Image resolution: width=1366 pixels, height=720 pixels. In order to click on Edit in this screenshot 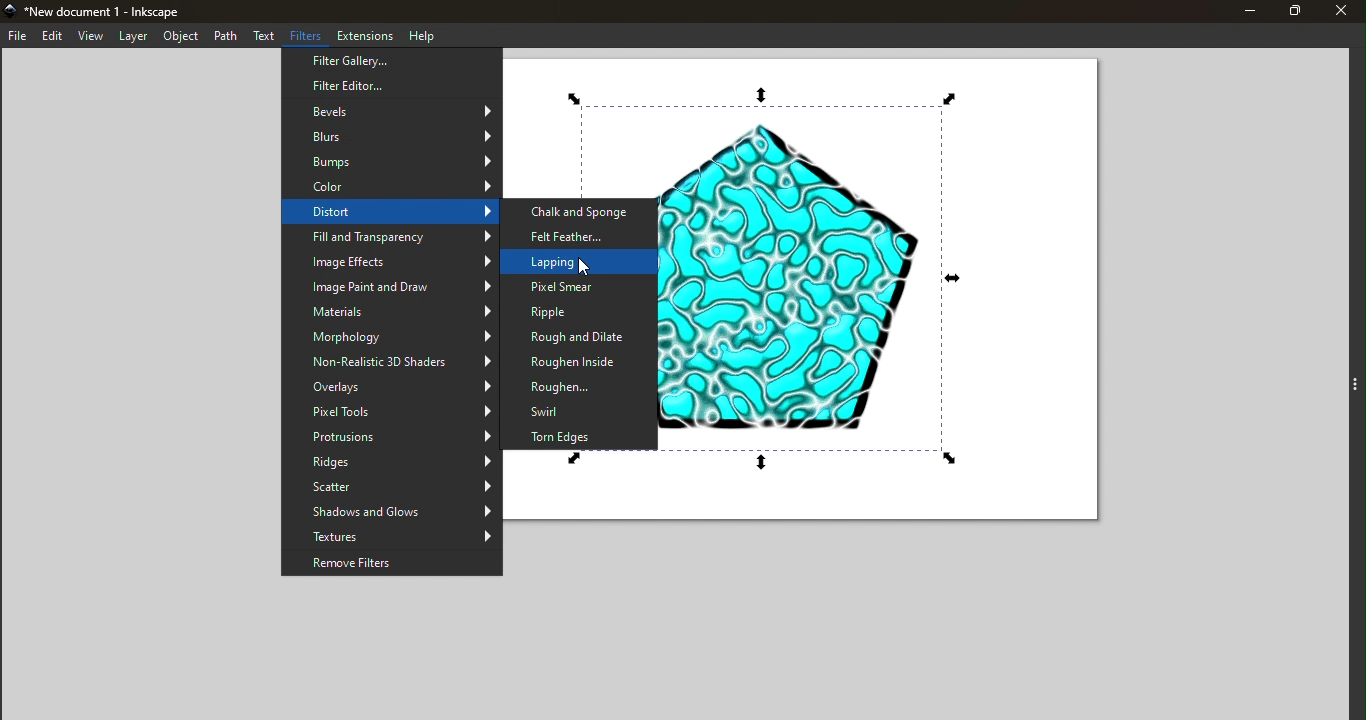, I will do `click(51, 36)`.